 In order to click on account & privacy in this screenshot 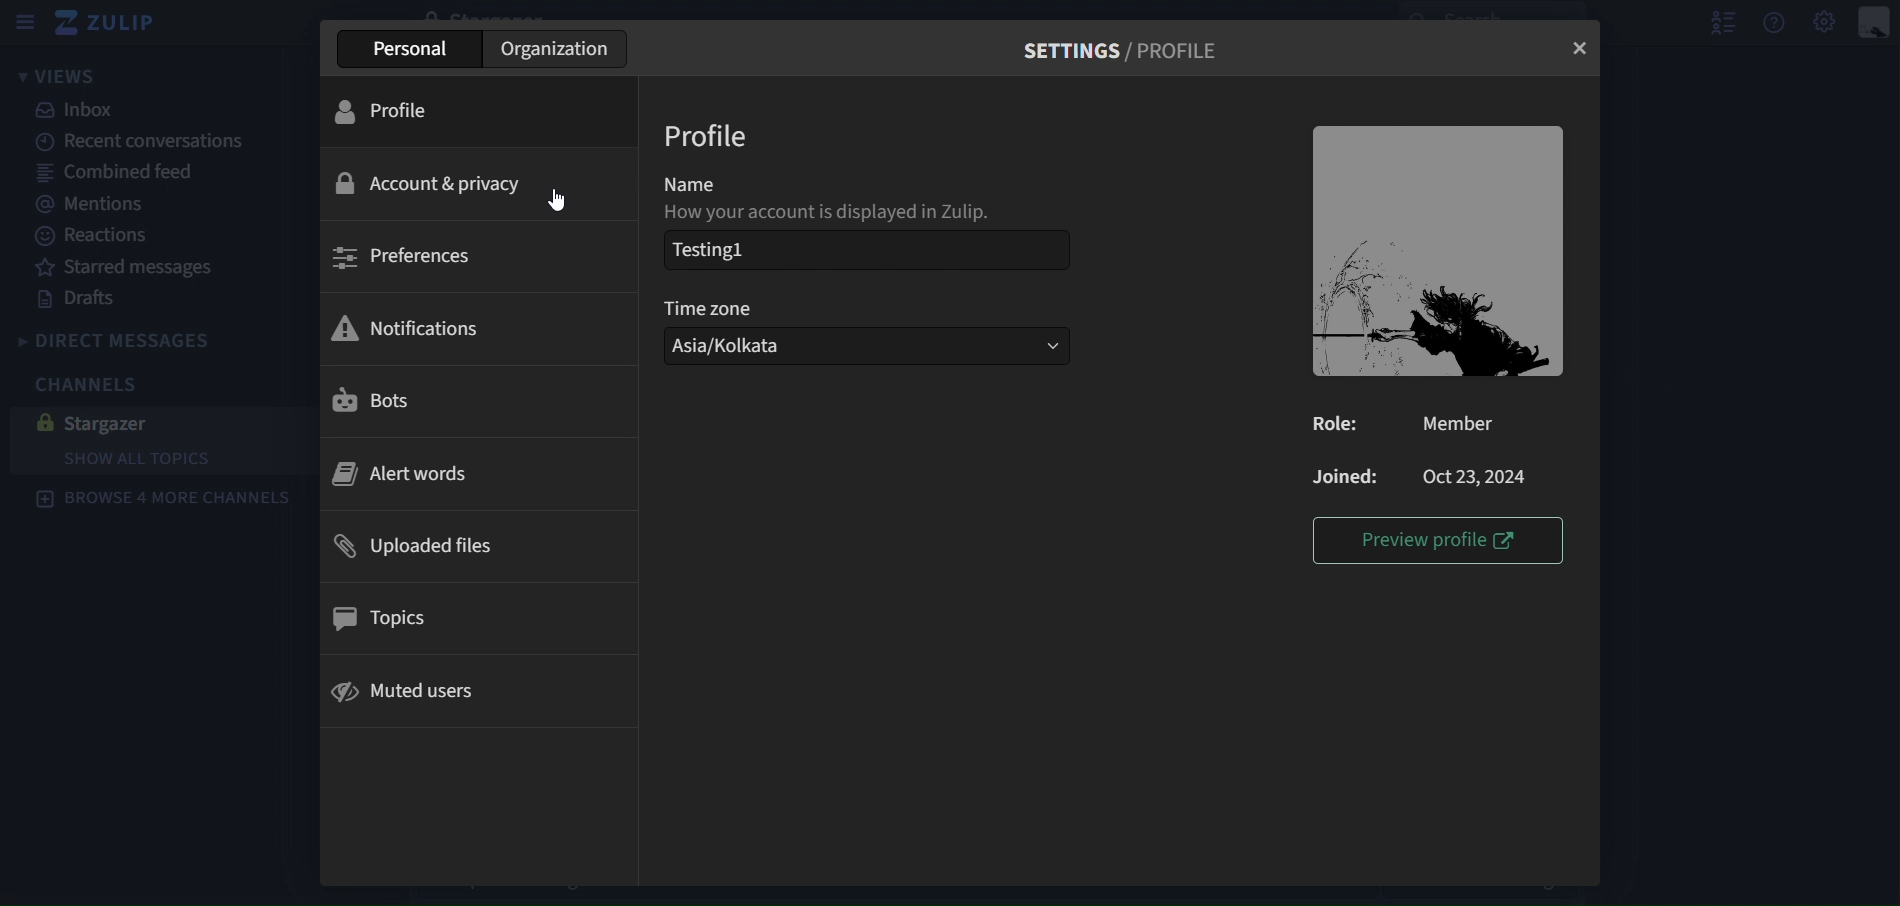, I will do `click(438, 182)`.